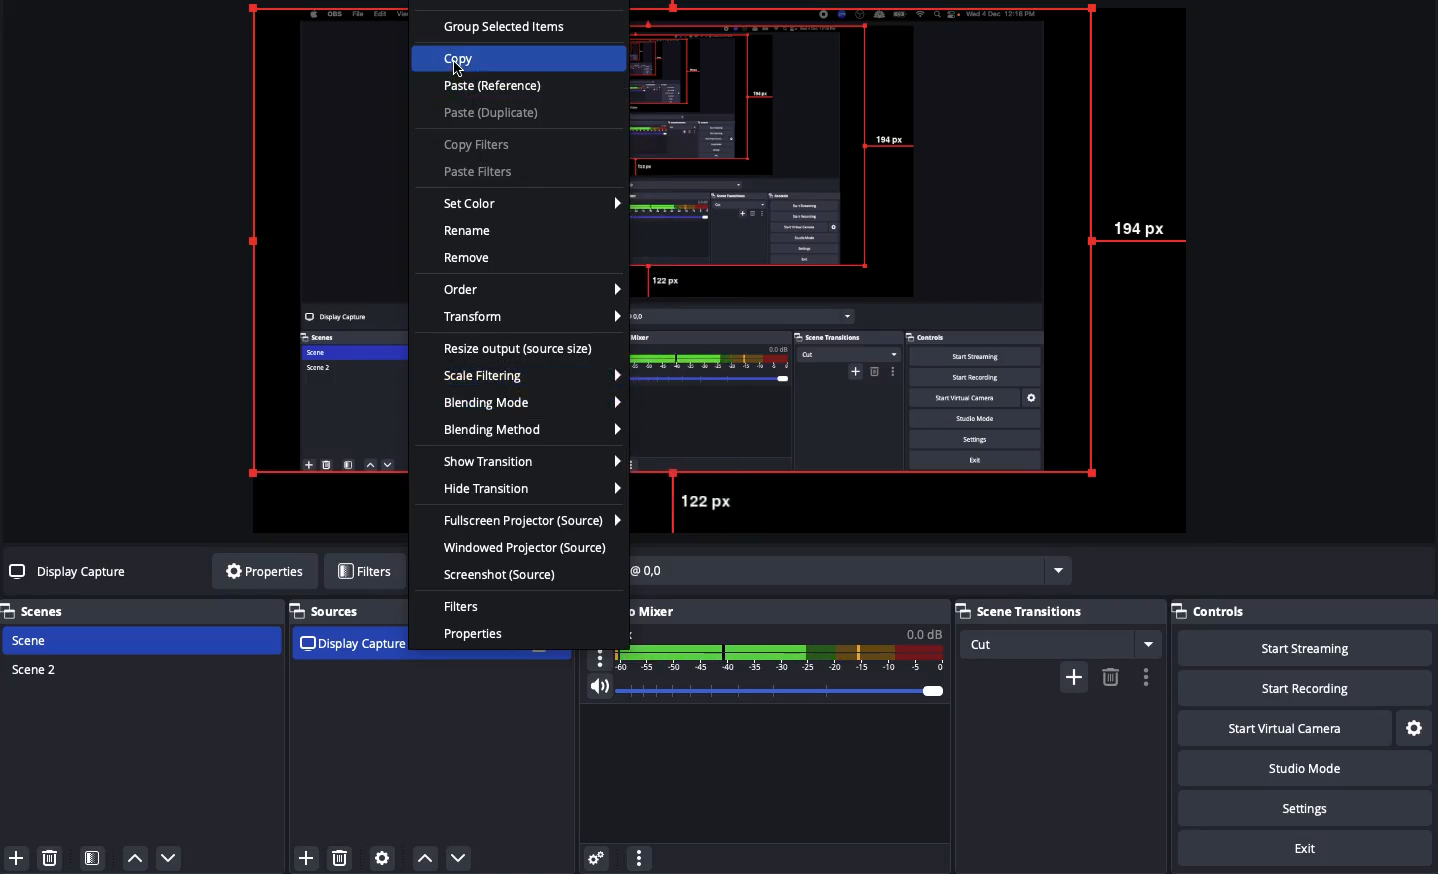 The height and width of the screenshot is (874, 1438). I want to click on Scene 1, so click(33, 639).